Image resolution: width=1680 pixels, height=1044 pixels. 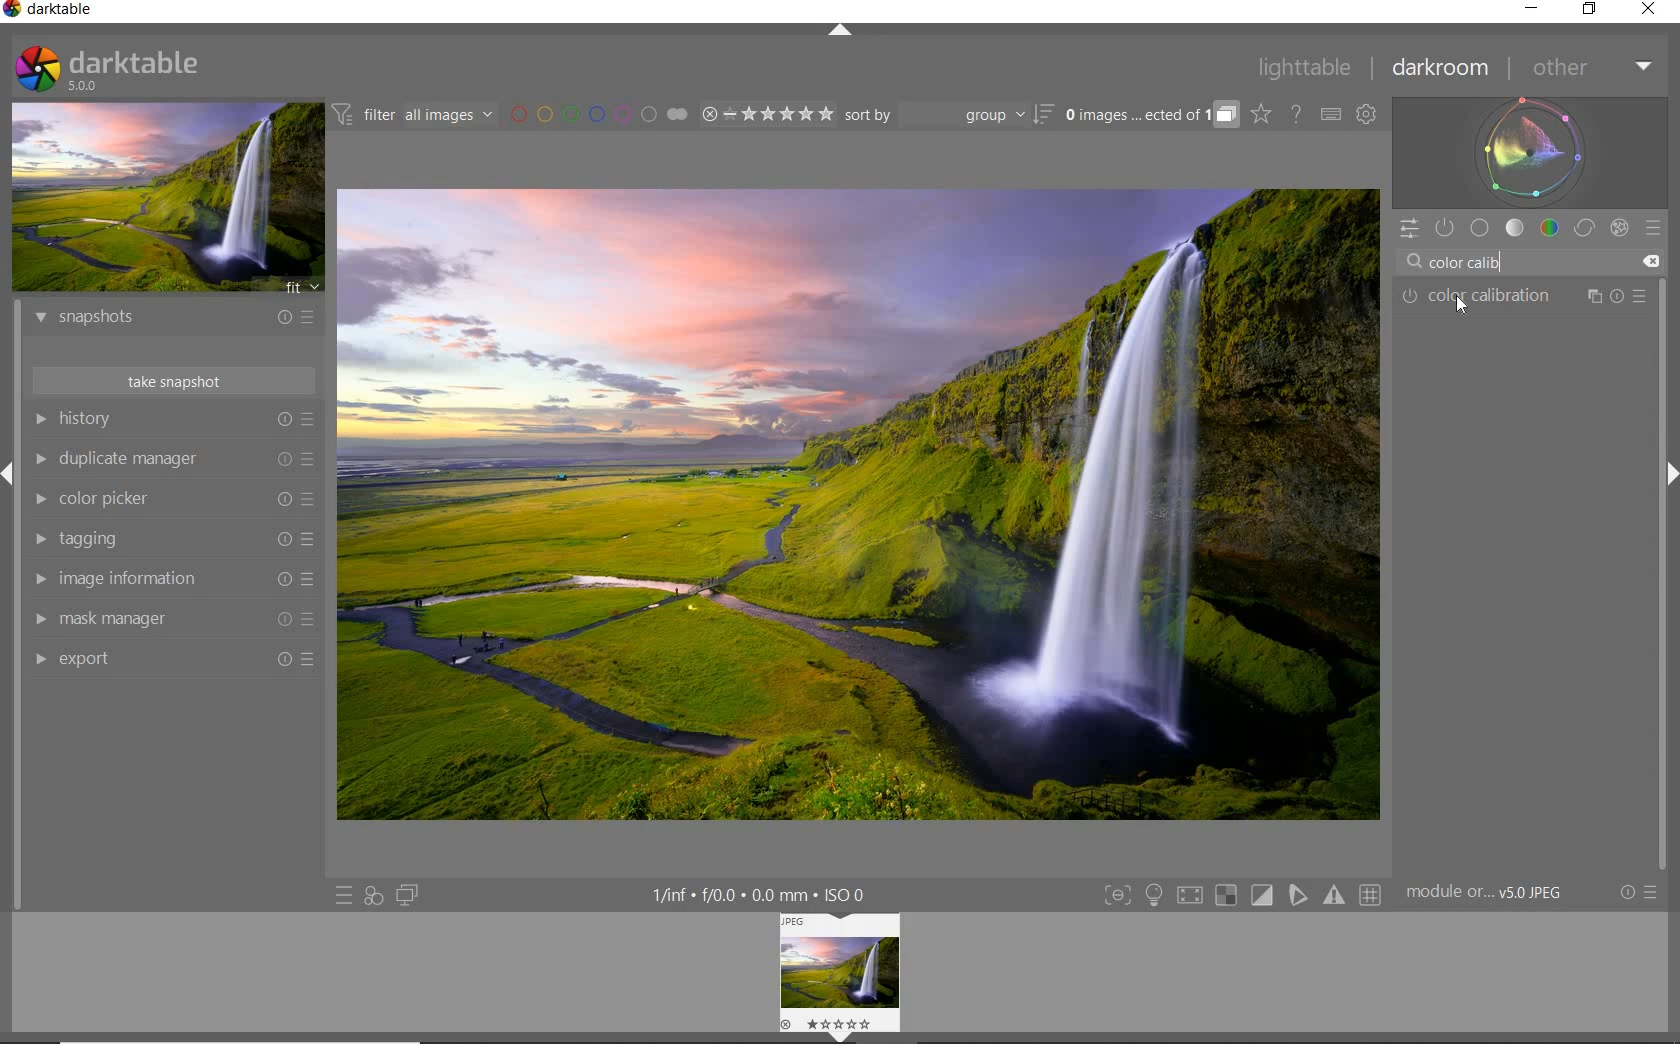 I want to click on DELETE, so click(x=1650, y=262).